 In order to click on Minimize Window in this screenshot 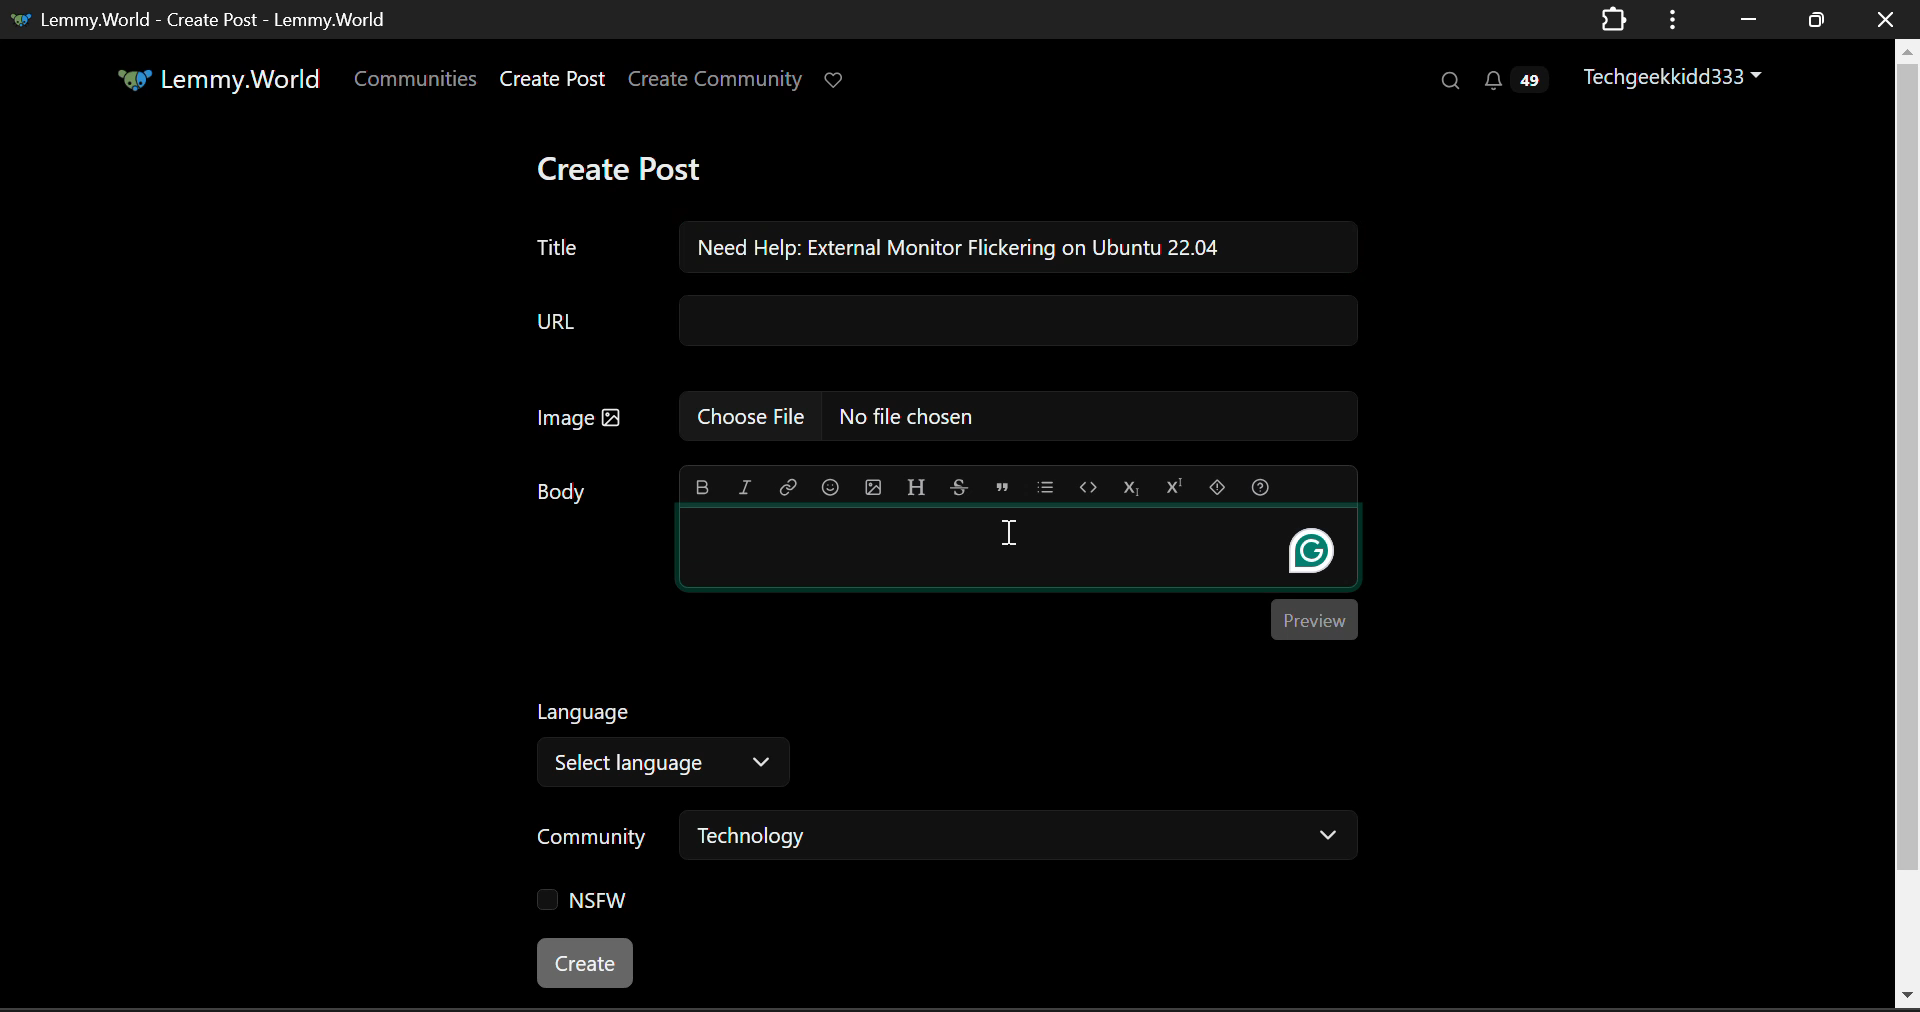, I will do `click(1813, 21)`.